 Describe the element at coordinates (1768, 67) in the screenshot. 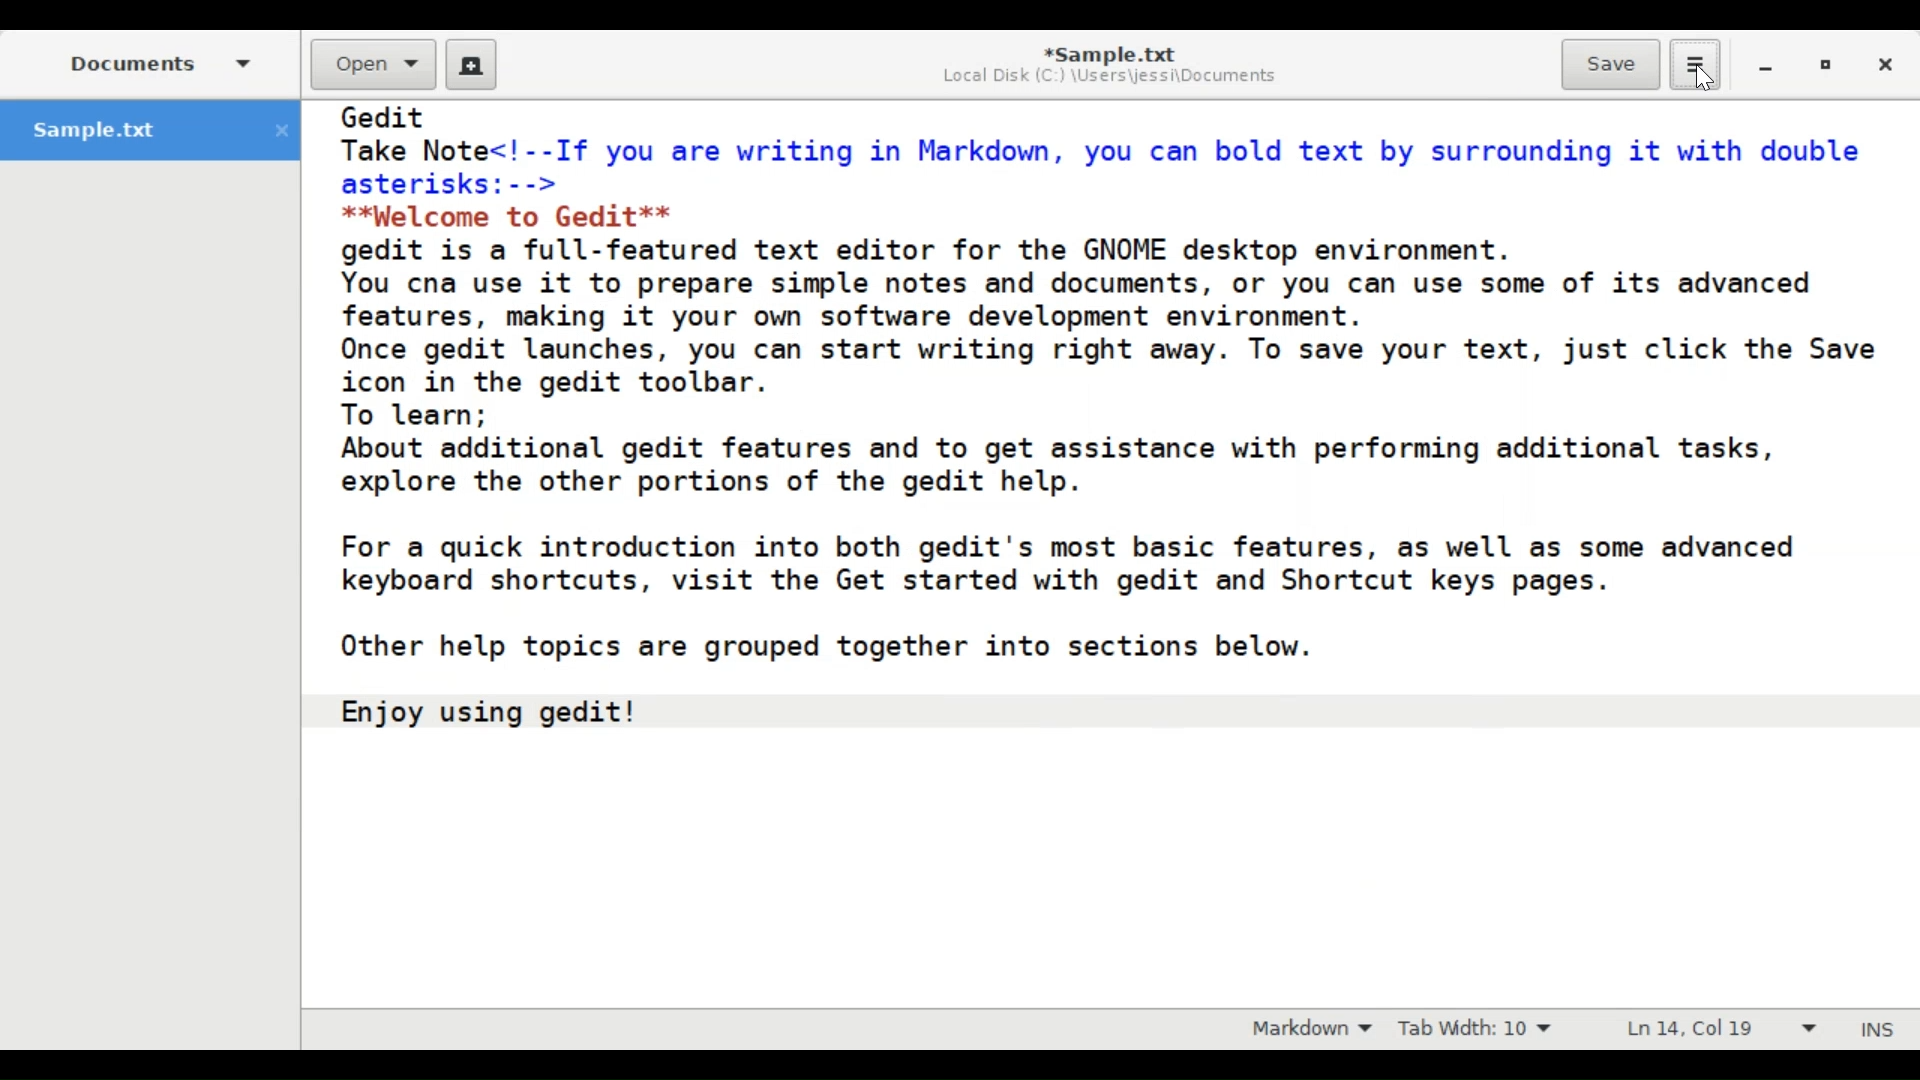

I see `minimize` at that location.